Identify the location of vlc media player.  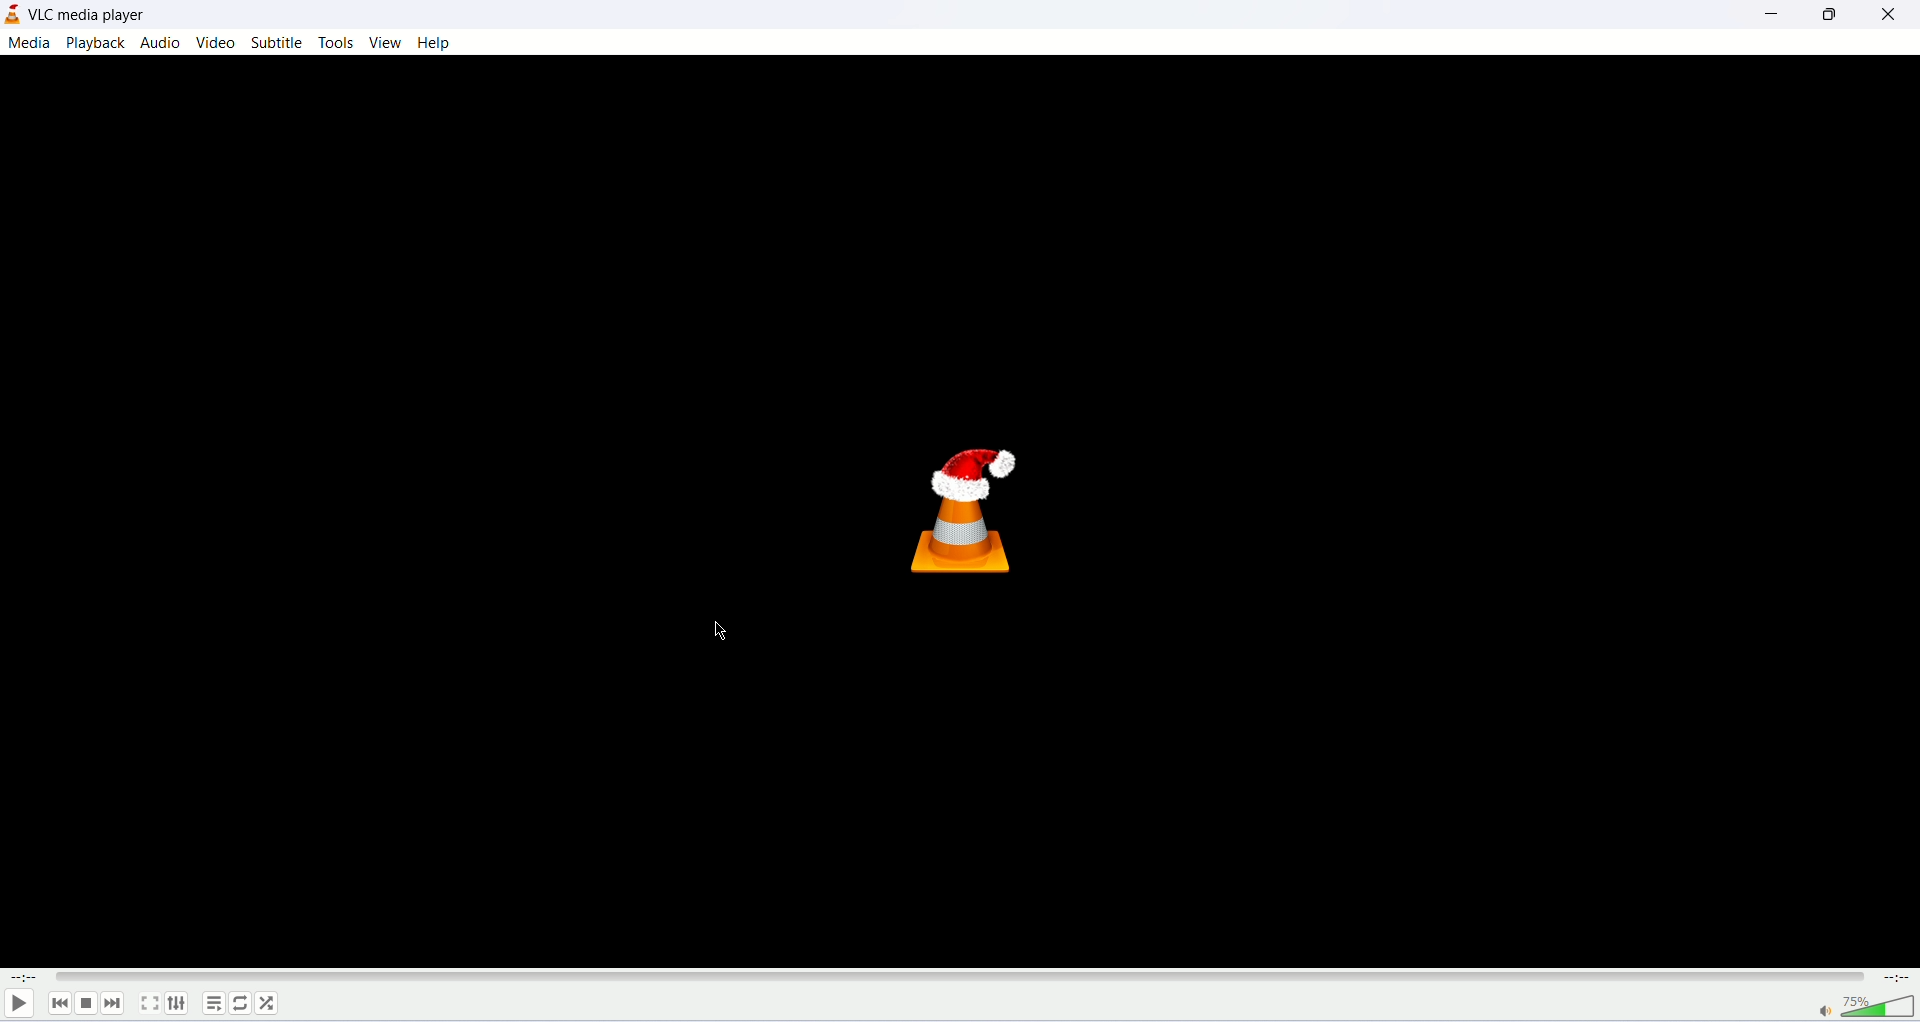
(93, 15).